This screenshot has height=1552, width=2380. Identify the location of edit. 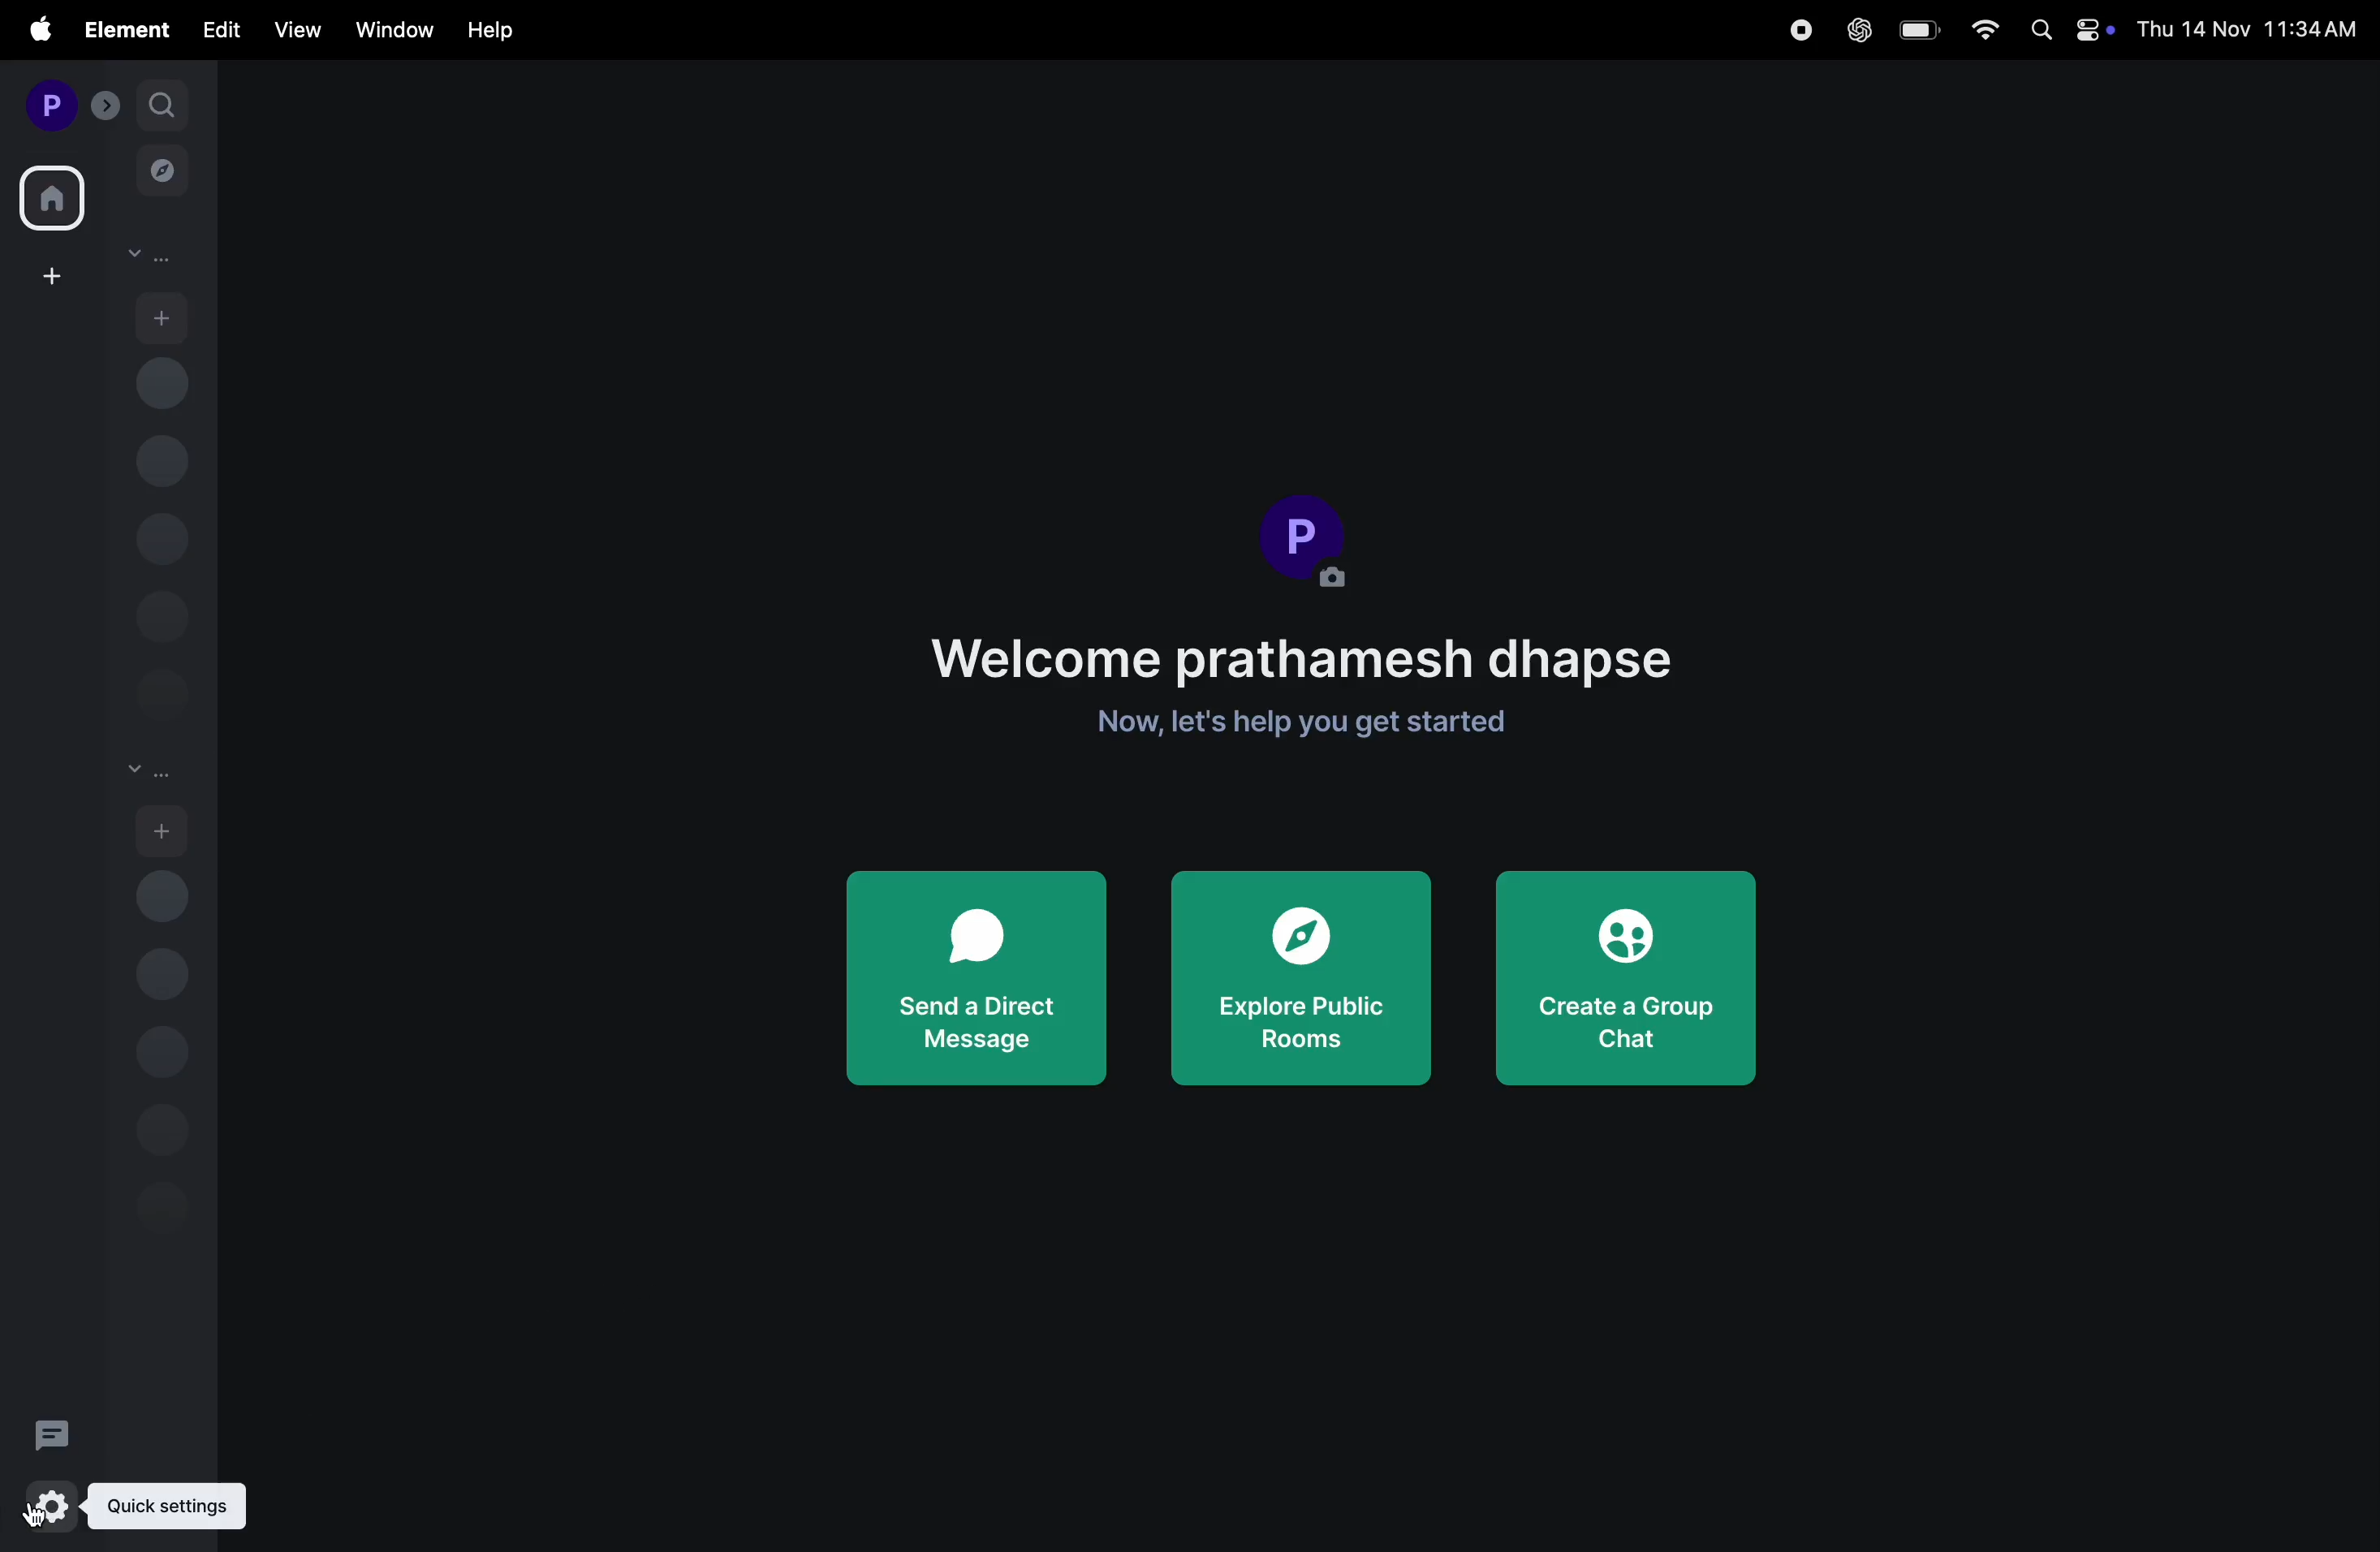
(221, 31).